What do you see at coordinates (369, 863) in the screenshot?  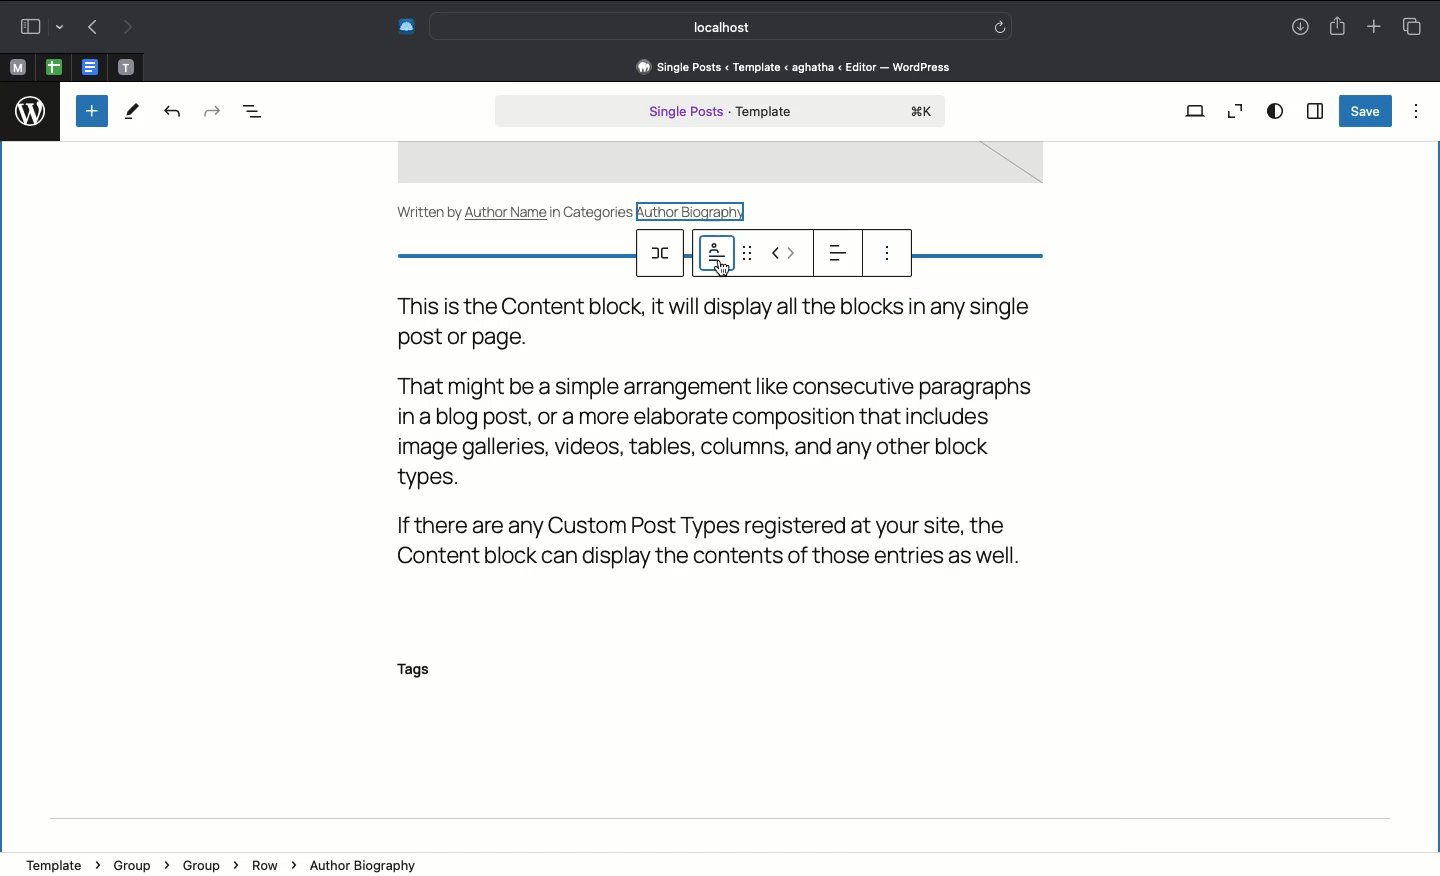 I see `Author biography` at bounding box center [369, 863].